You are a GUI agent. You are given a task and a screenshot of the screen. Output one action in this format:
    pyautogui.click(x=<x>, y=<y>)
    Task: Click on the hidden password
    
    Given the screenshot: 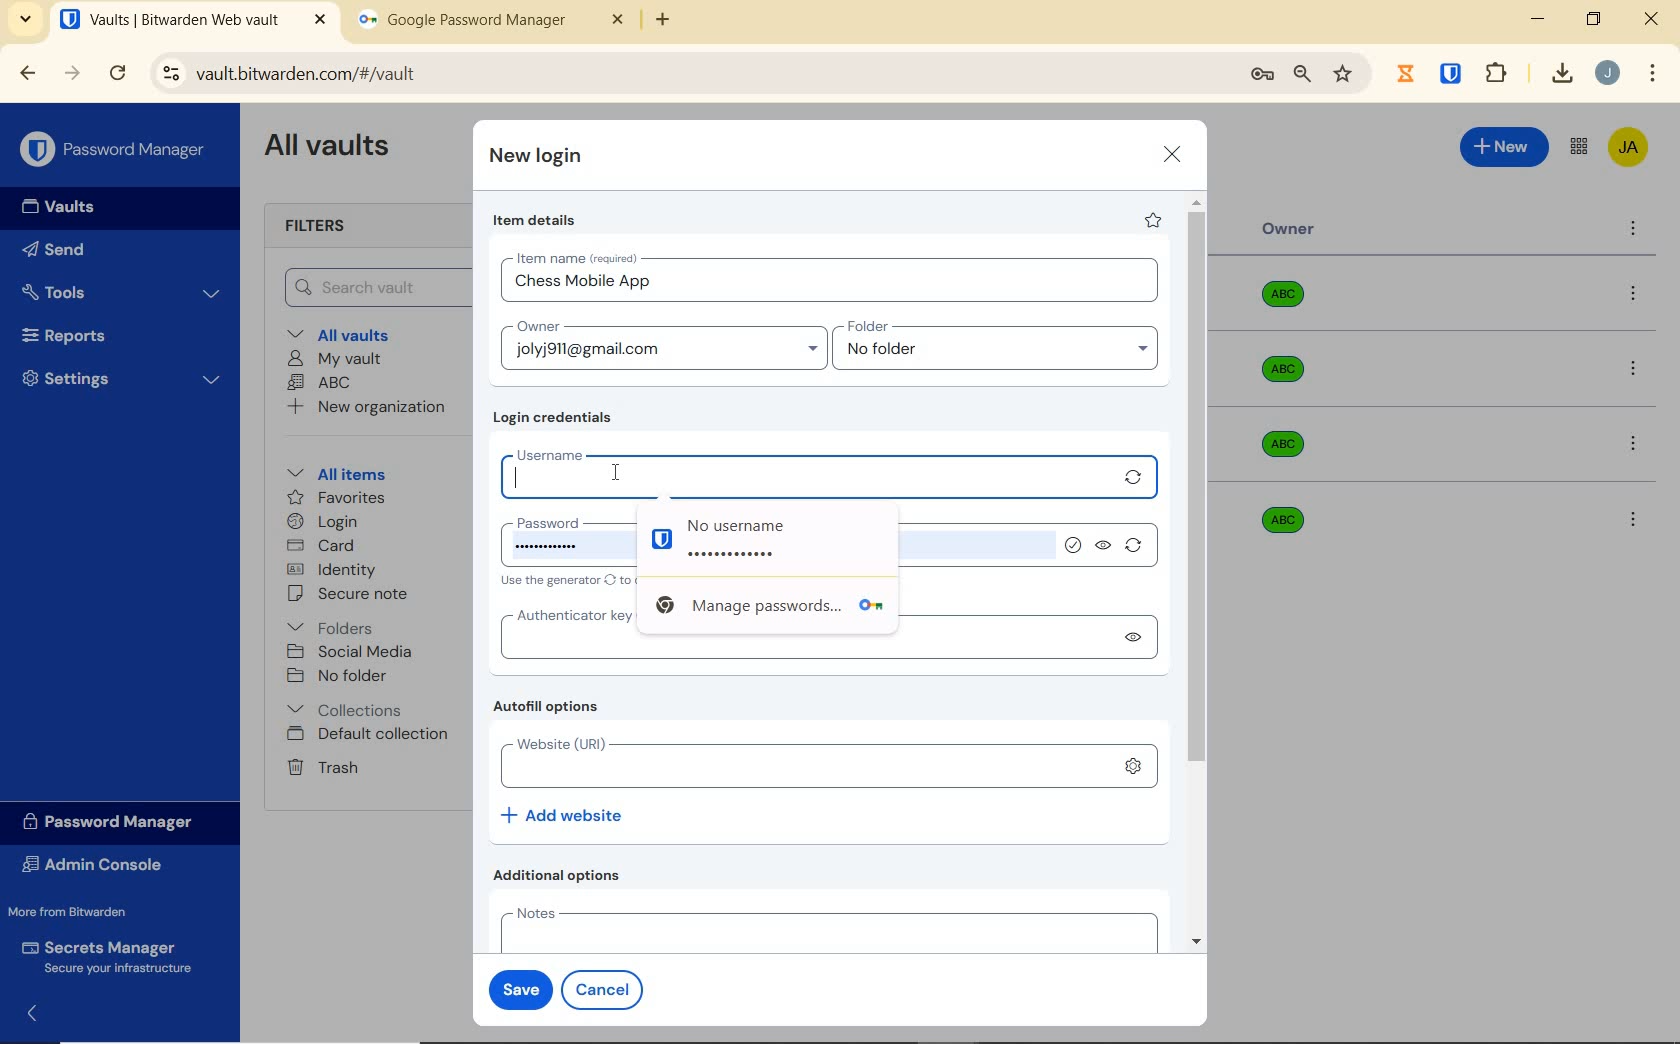 What is the action you would take?
    pyautogui.click(x=555, y=553)
    